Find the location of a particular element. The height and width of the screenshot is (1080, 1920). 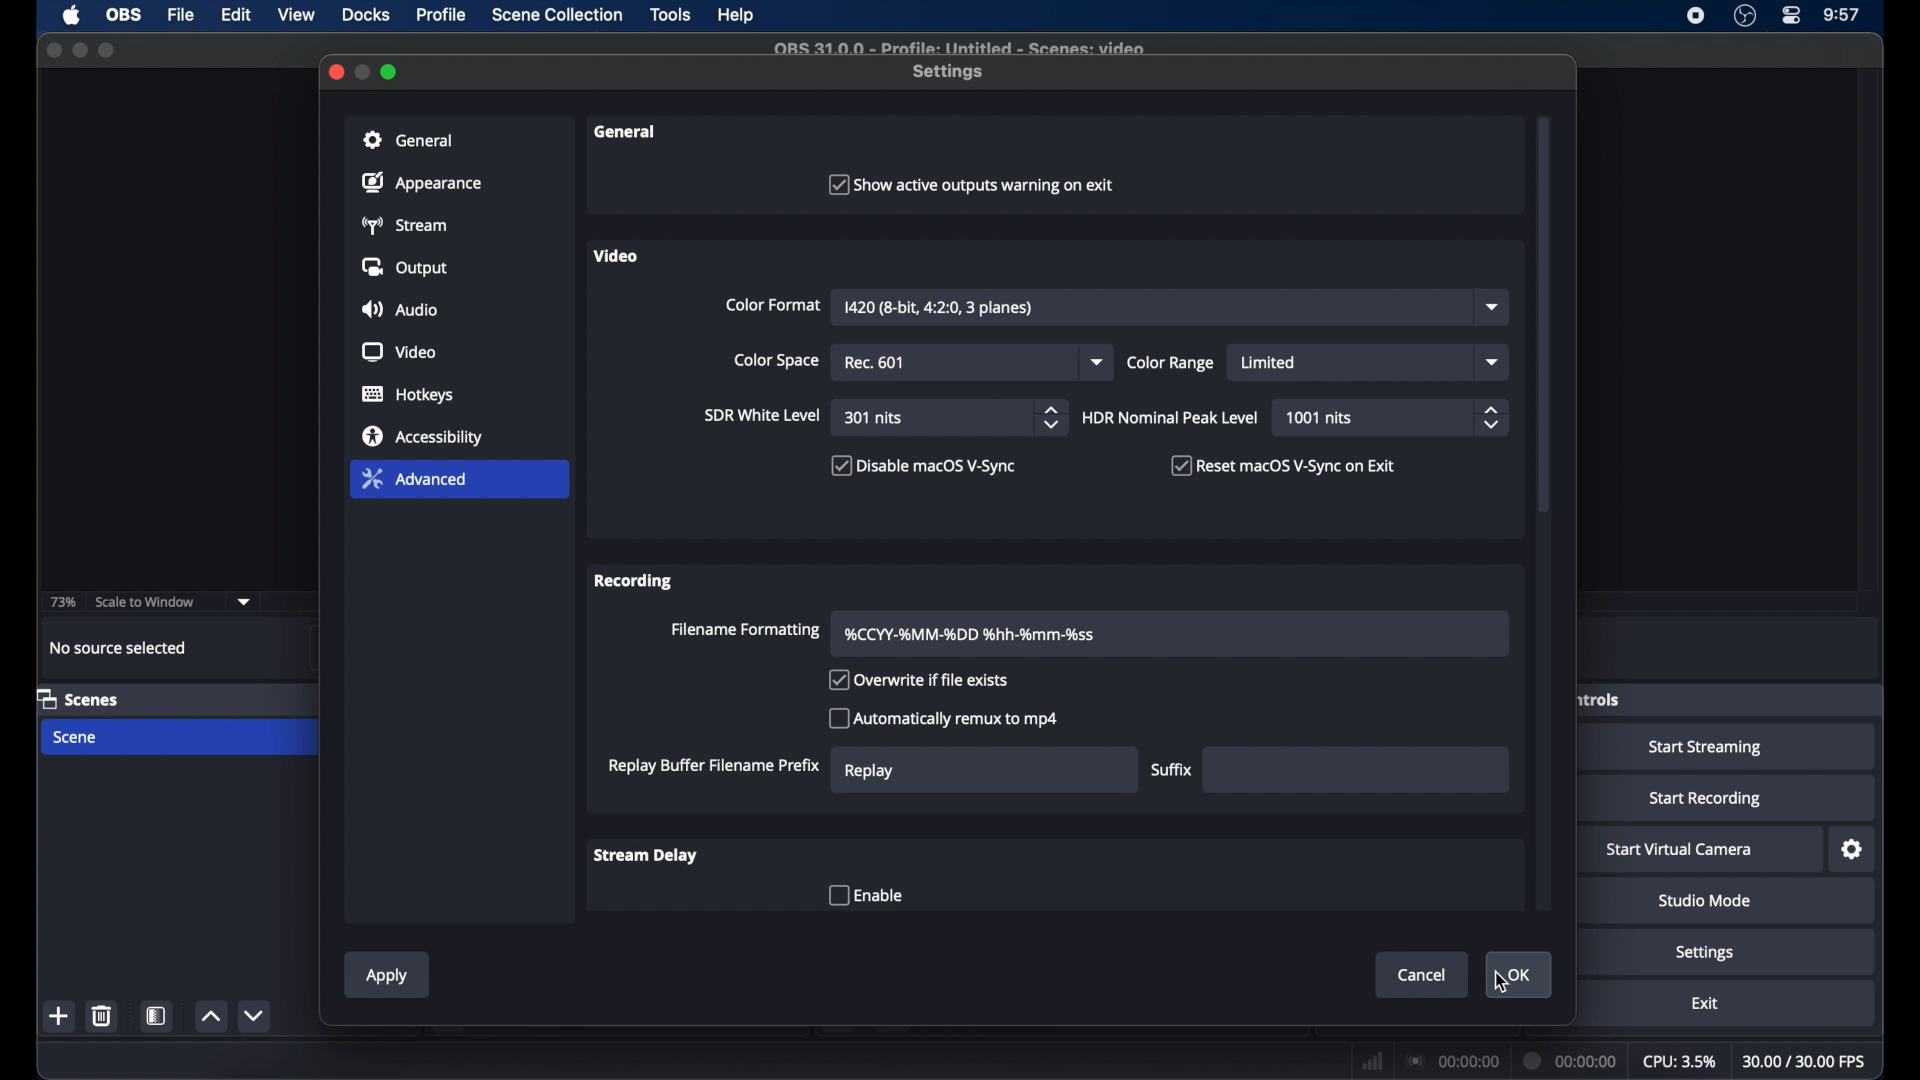

checkbox is located at coordinates (1285, 465).